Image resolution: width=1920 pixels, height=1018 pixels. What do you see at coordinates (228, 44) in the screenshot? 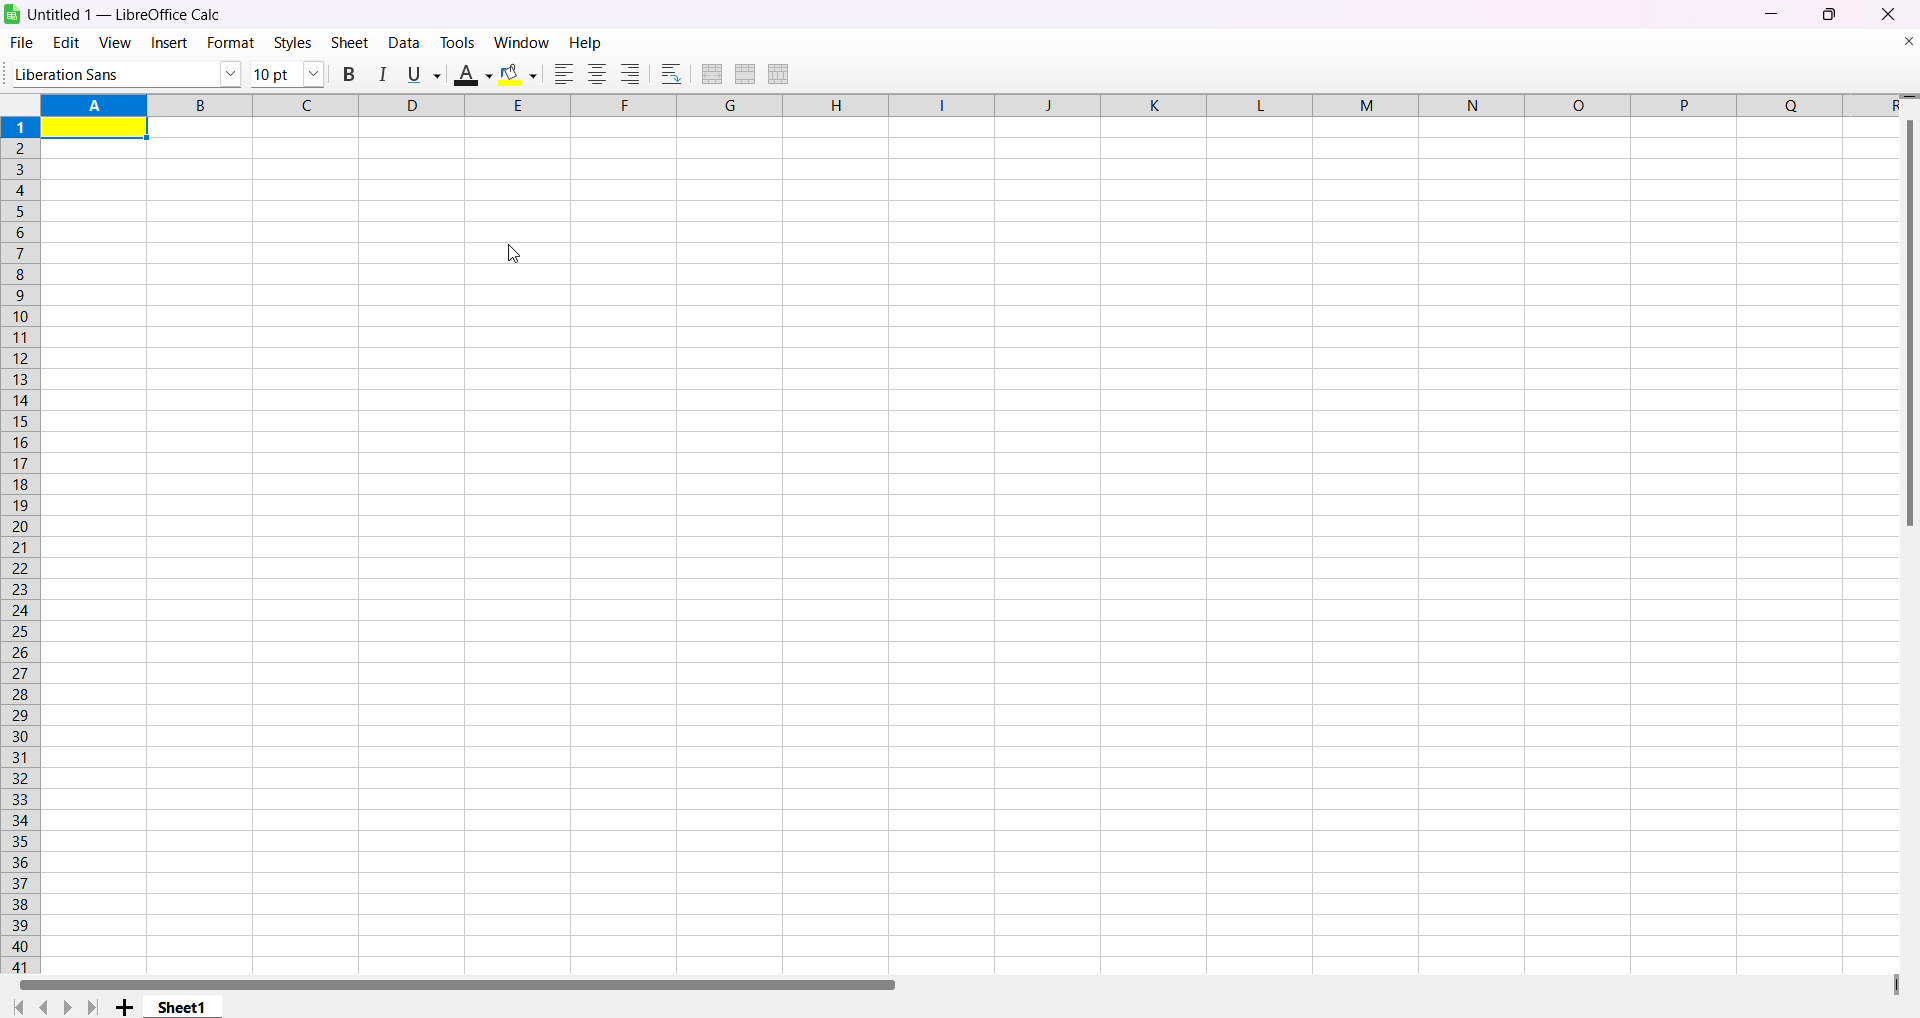
I see `format` at bounding box center [228, 44].